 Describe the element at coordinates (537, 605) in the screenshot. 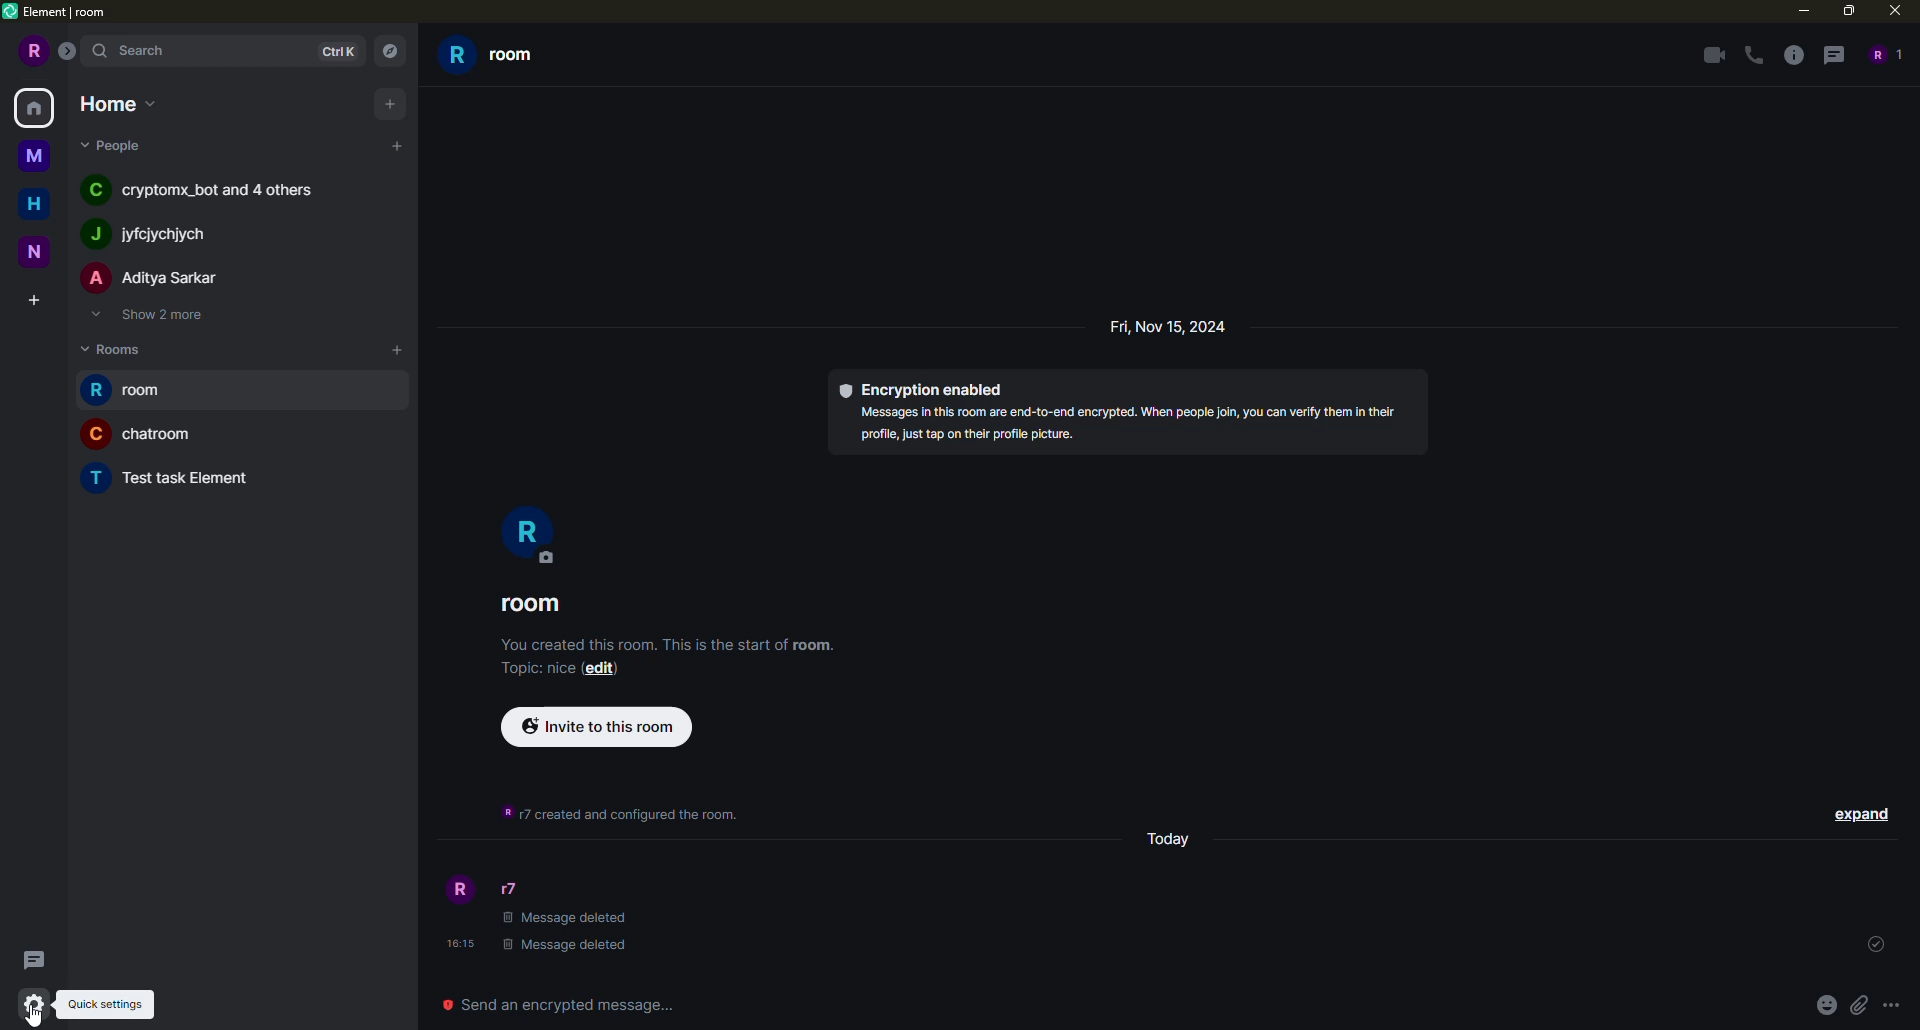

I see `room` at that location.